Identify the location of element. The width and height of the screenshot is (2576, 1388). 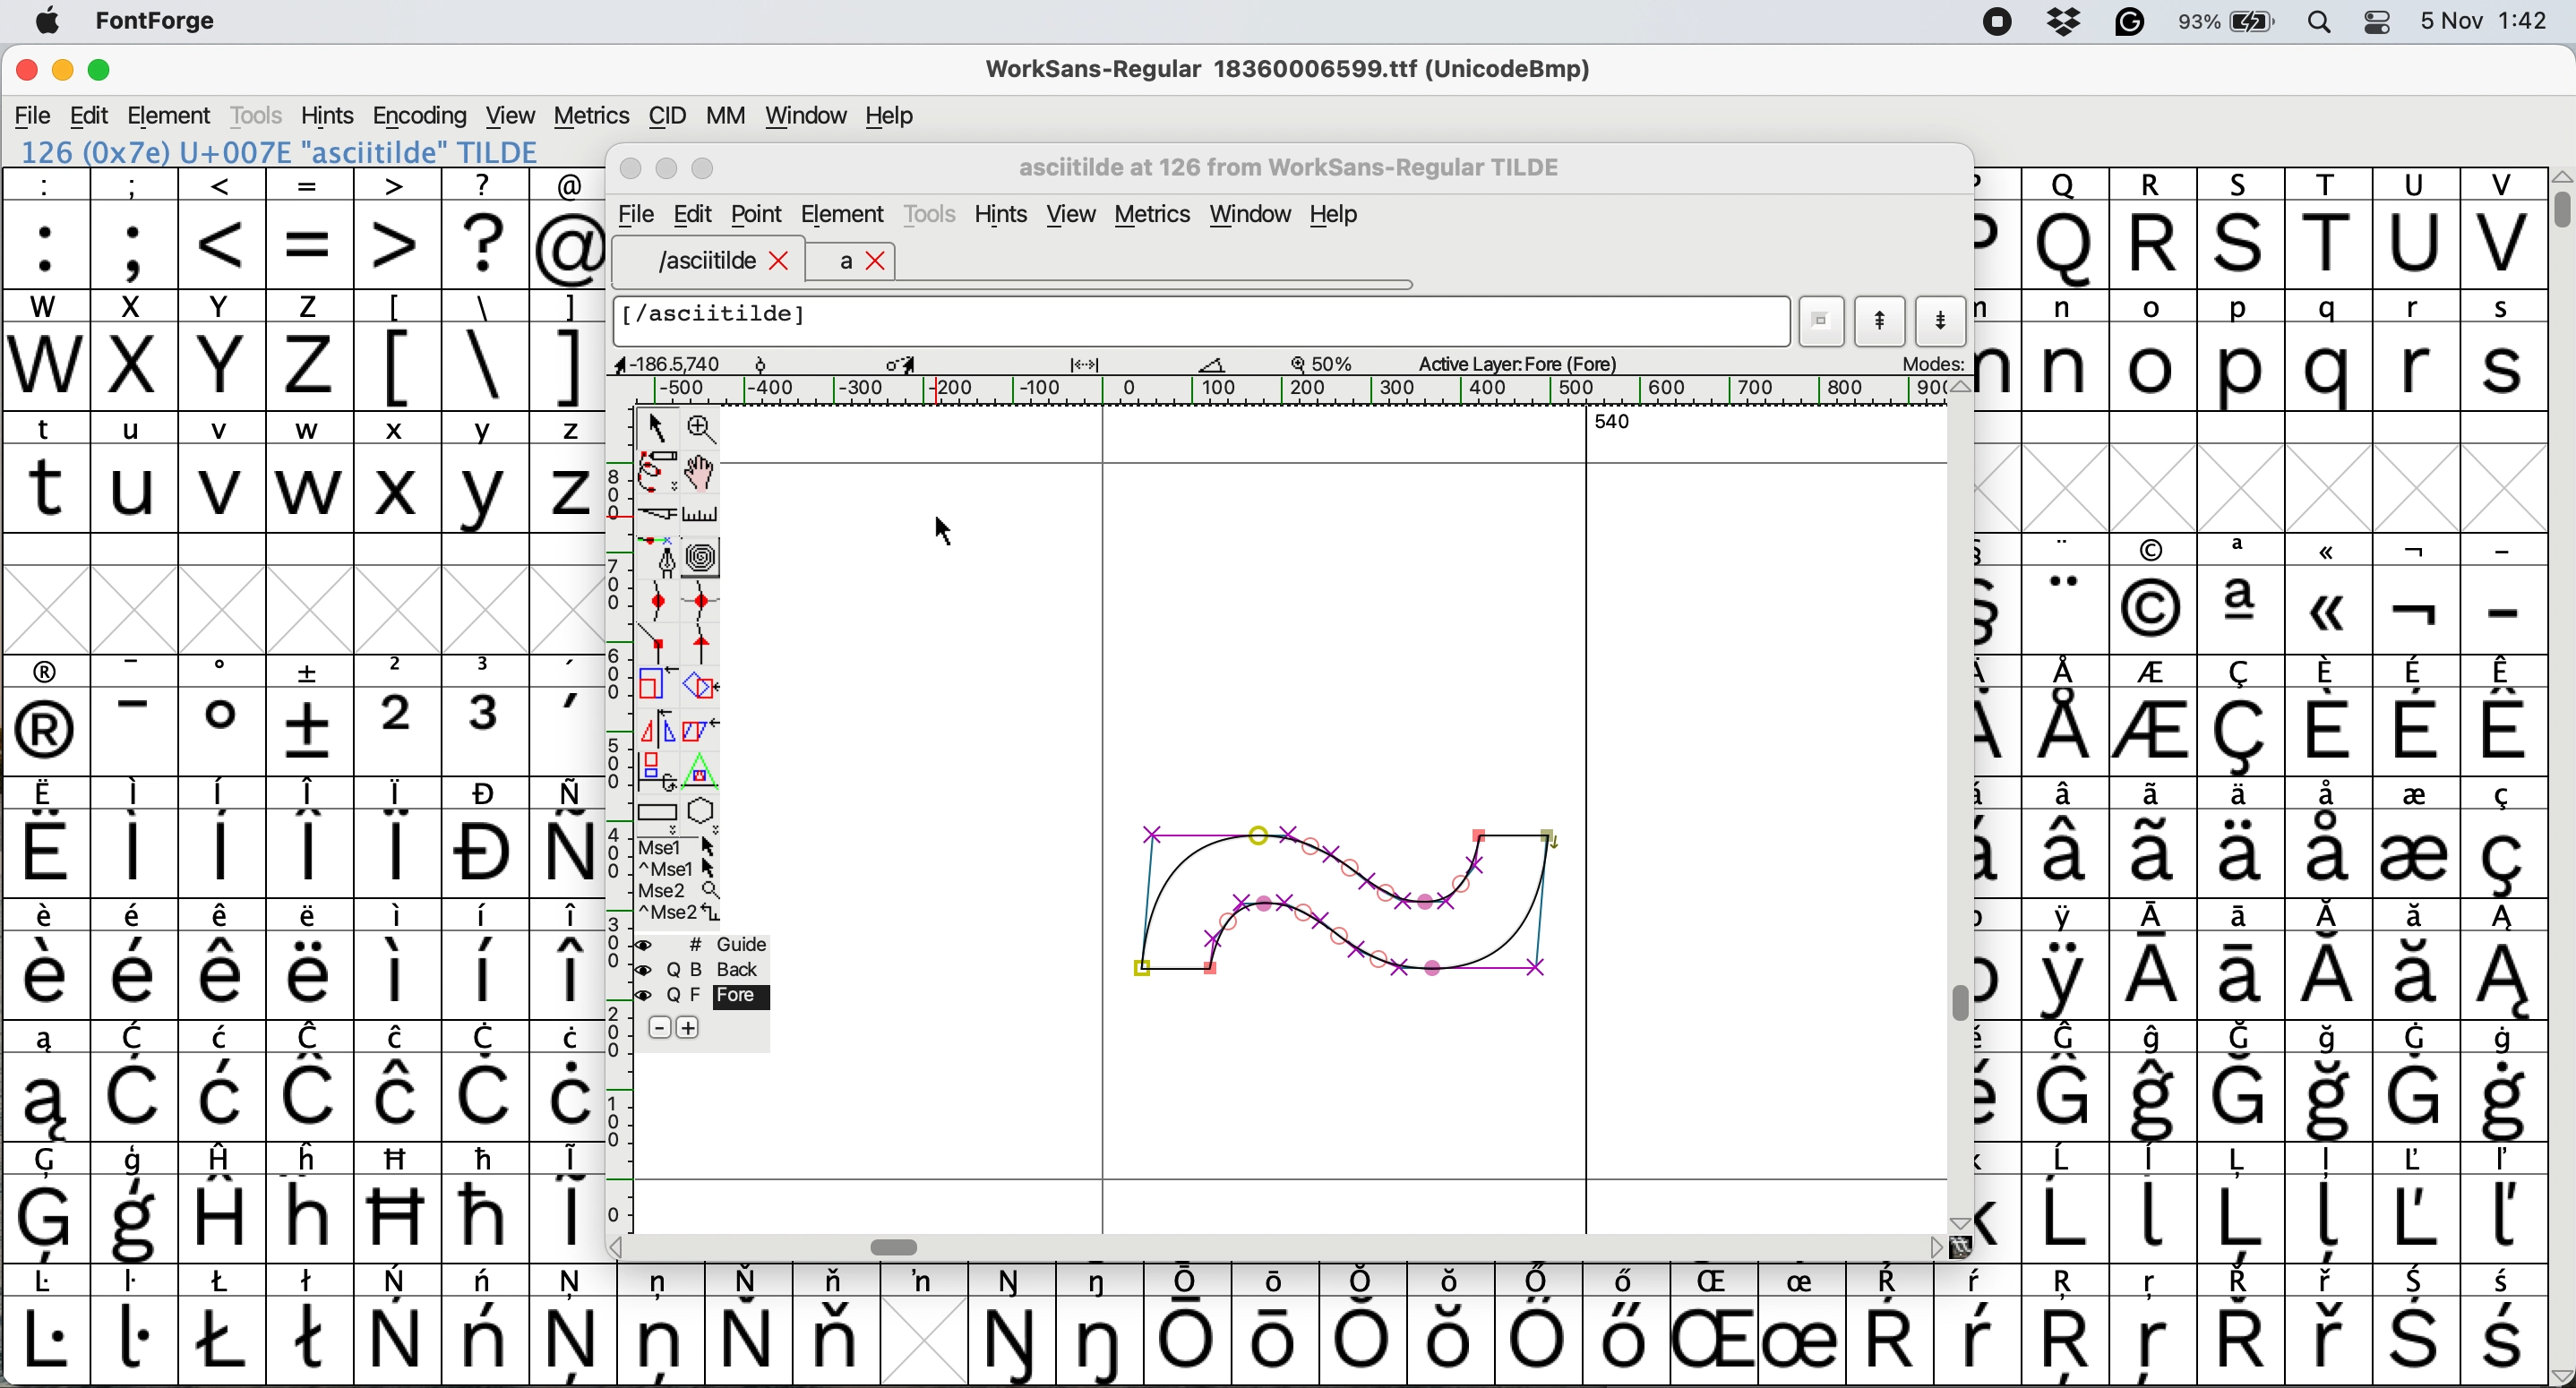
(173, 115).